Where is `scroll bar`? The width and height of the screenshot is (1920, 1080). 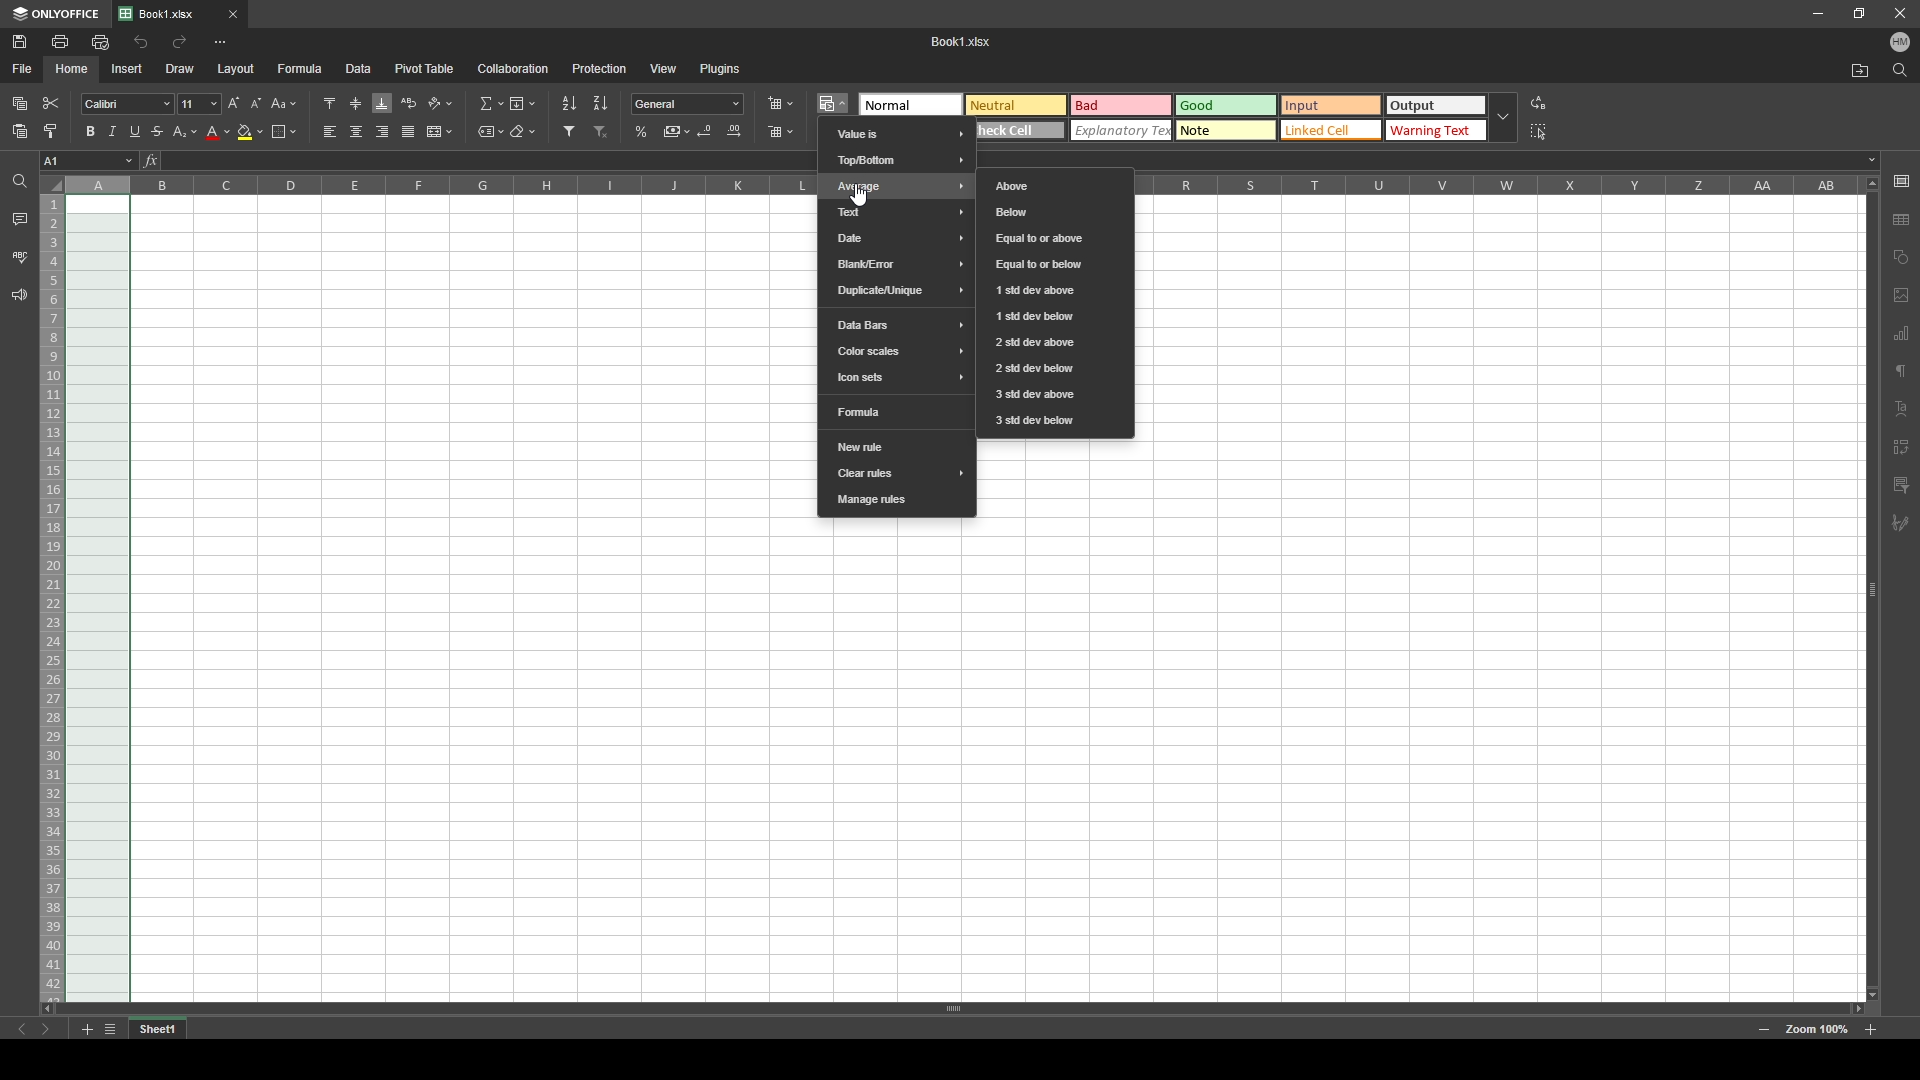 scroll bar is located at coordinates (952, 1008).